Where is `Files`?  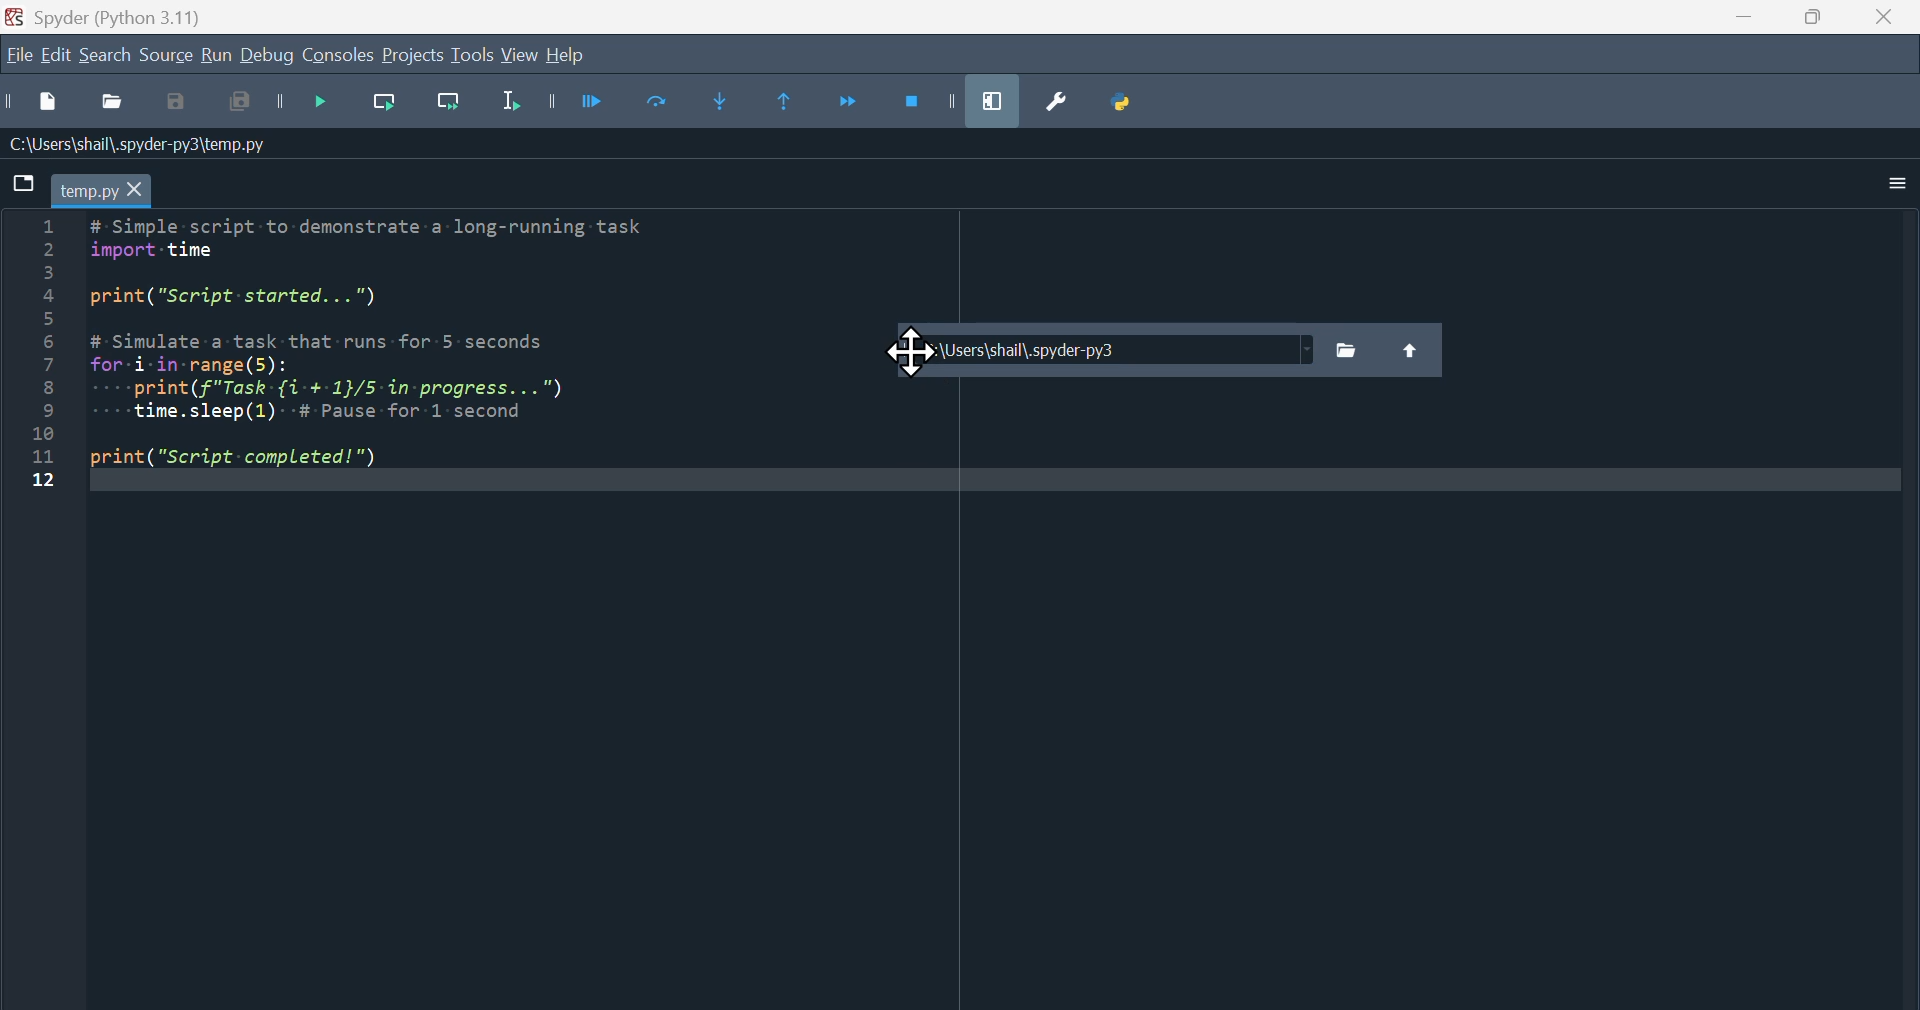
Files is located at coordinates (1346, 351).